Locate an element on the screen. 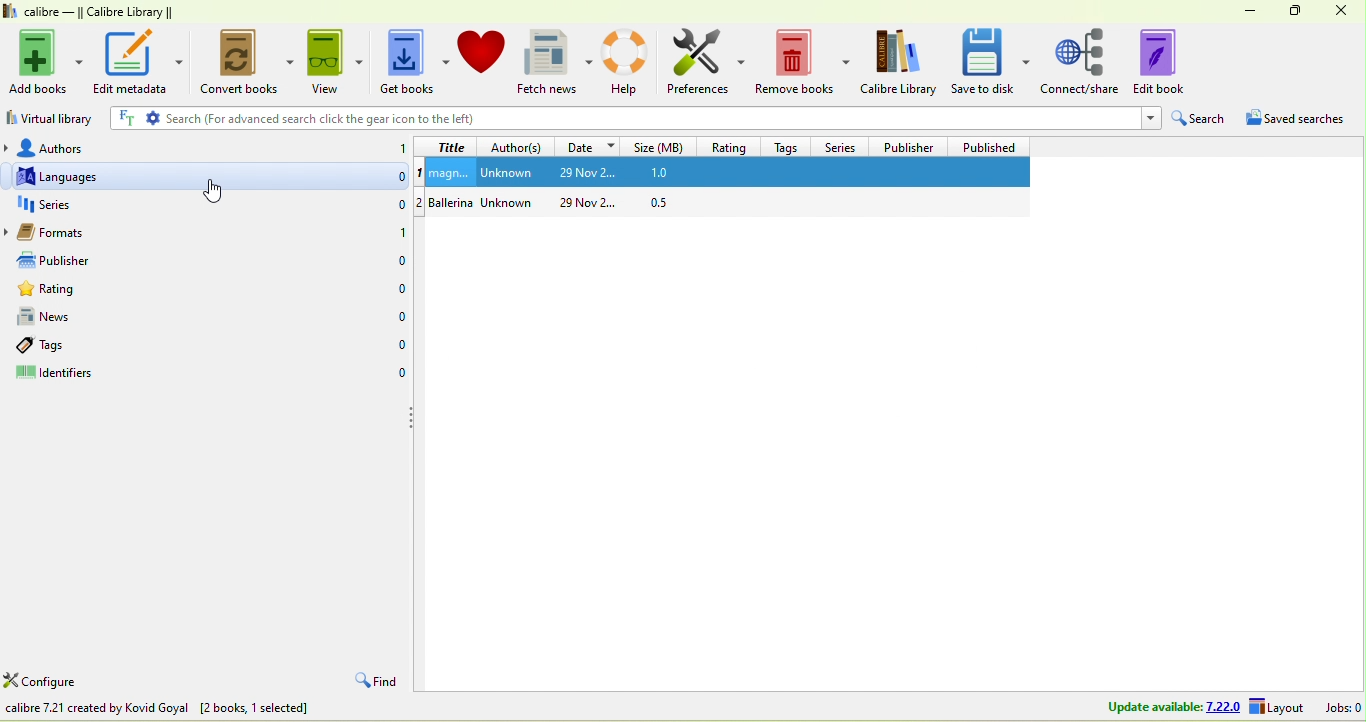  add books is located at coordinates (43, 62).